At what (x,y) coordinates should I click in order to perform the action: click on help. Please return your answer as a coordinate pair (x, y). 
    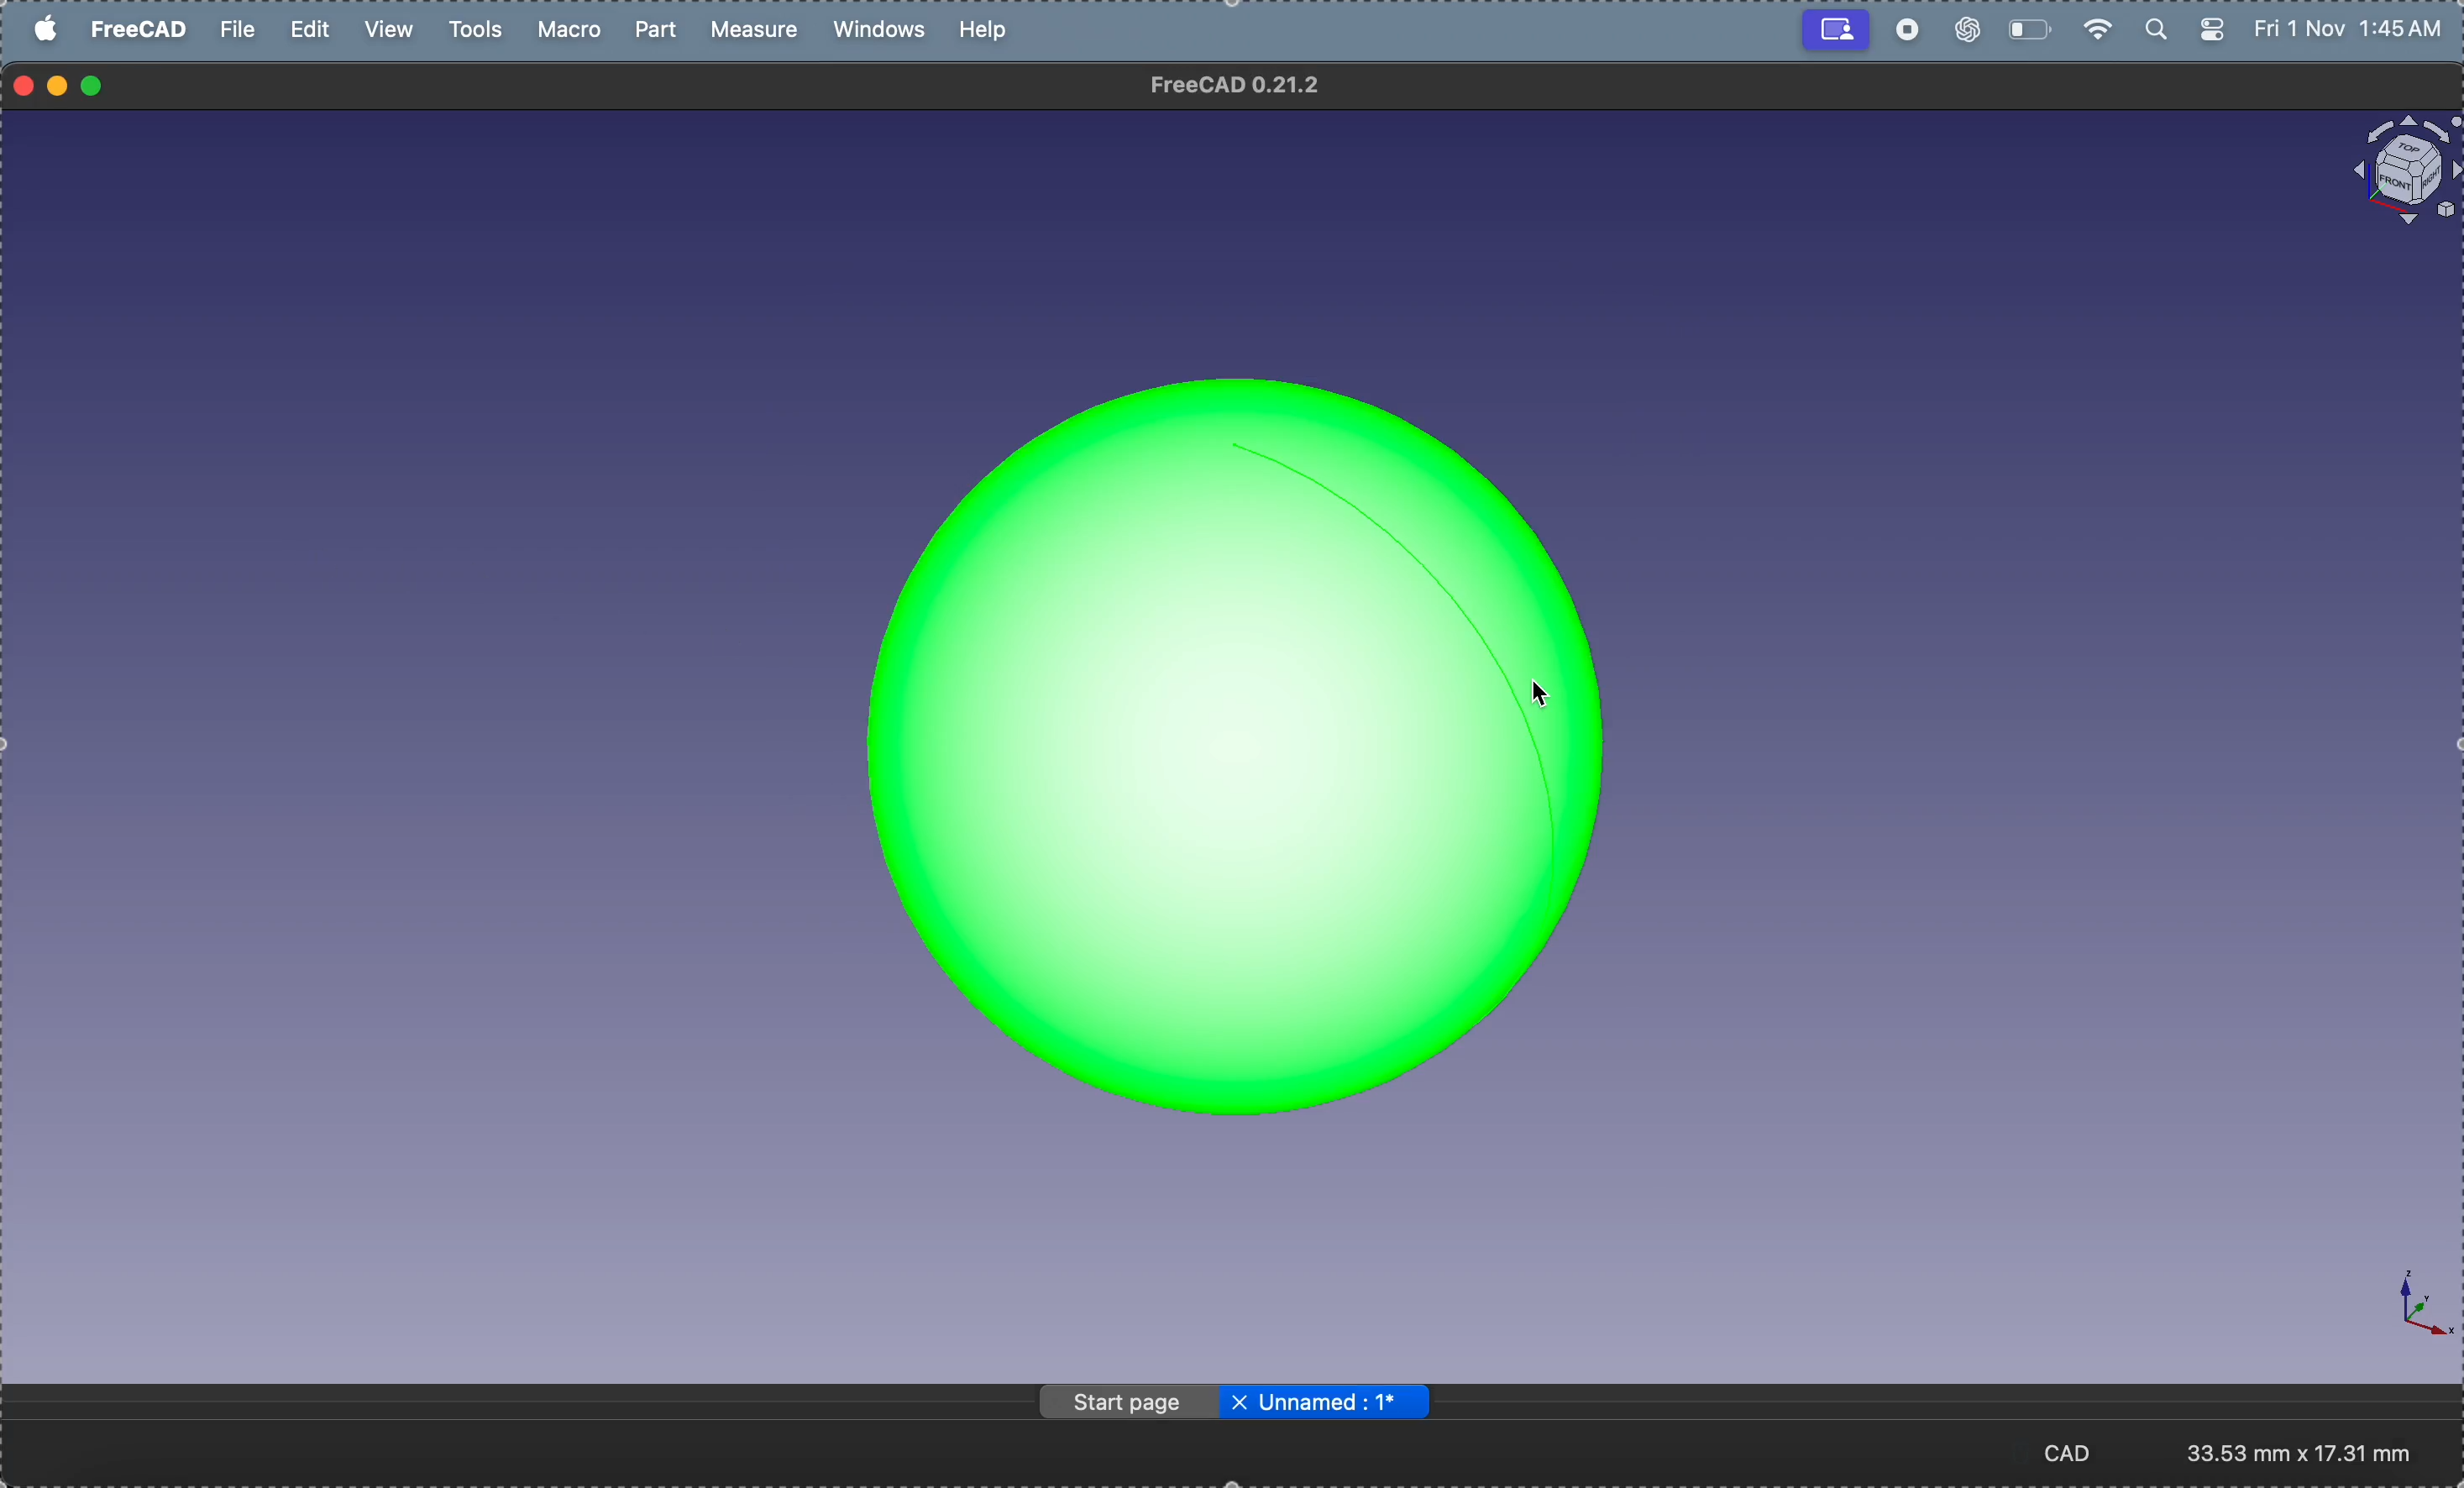
    Looking at the image, I should click on (988, 28).